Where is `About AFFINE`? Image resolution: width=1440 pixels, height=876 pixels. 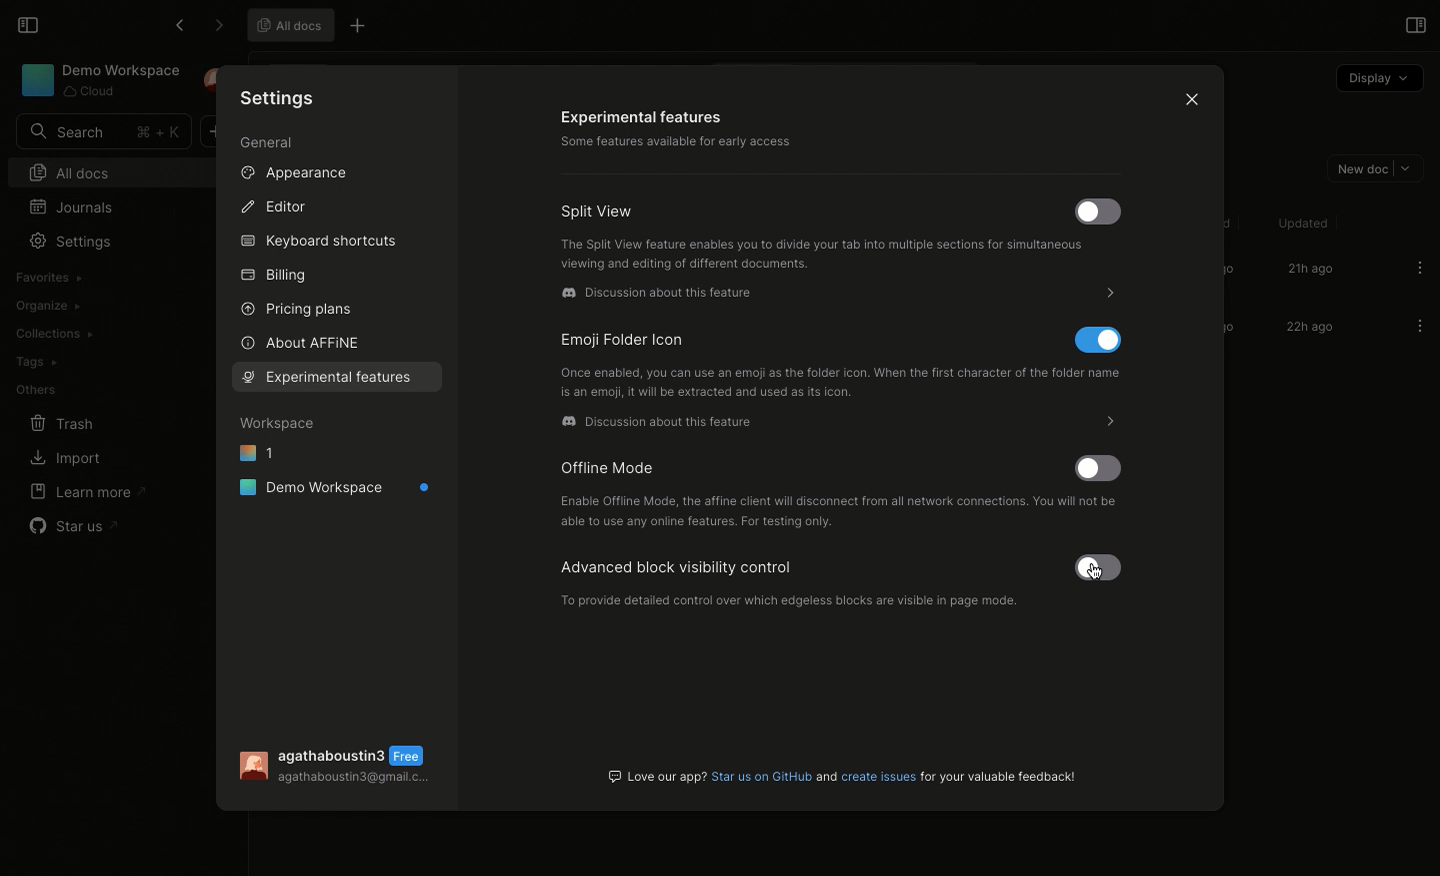
About AFFINE is located at coordinates (302, 343).